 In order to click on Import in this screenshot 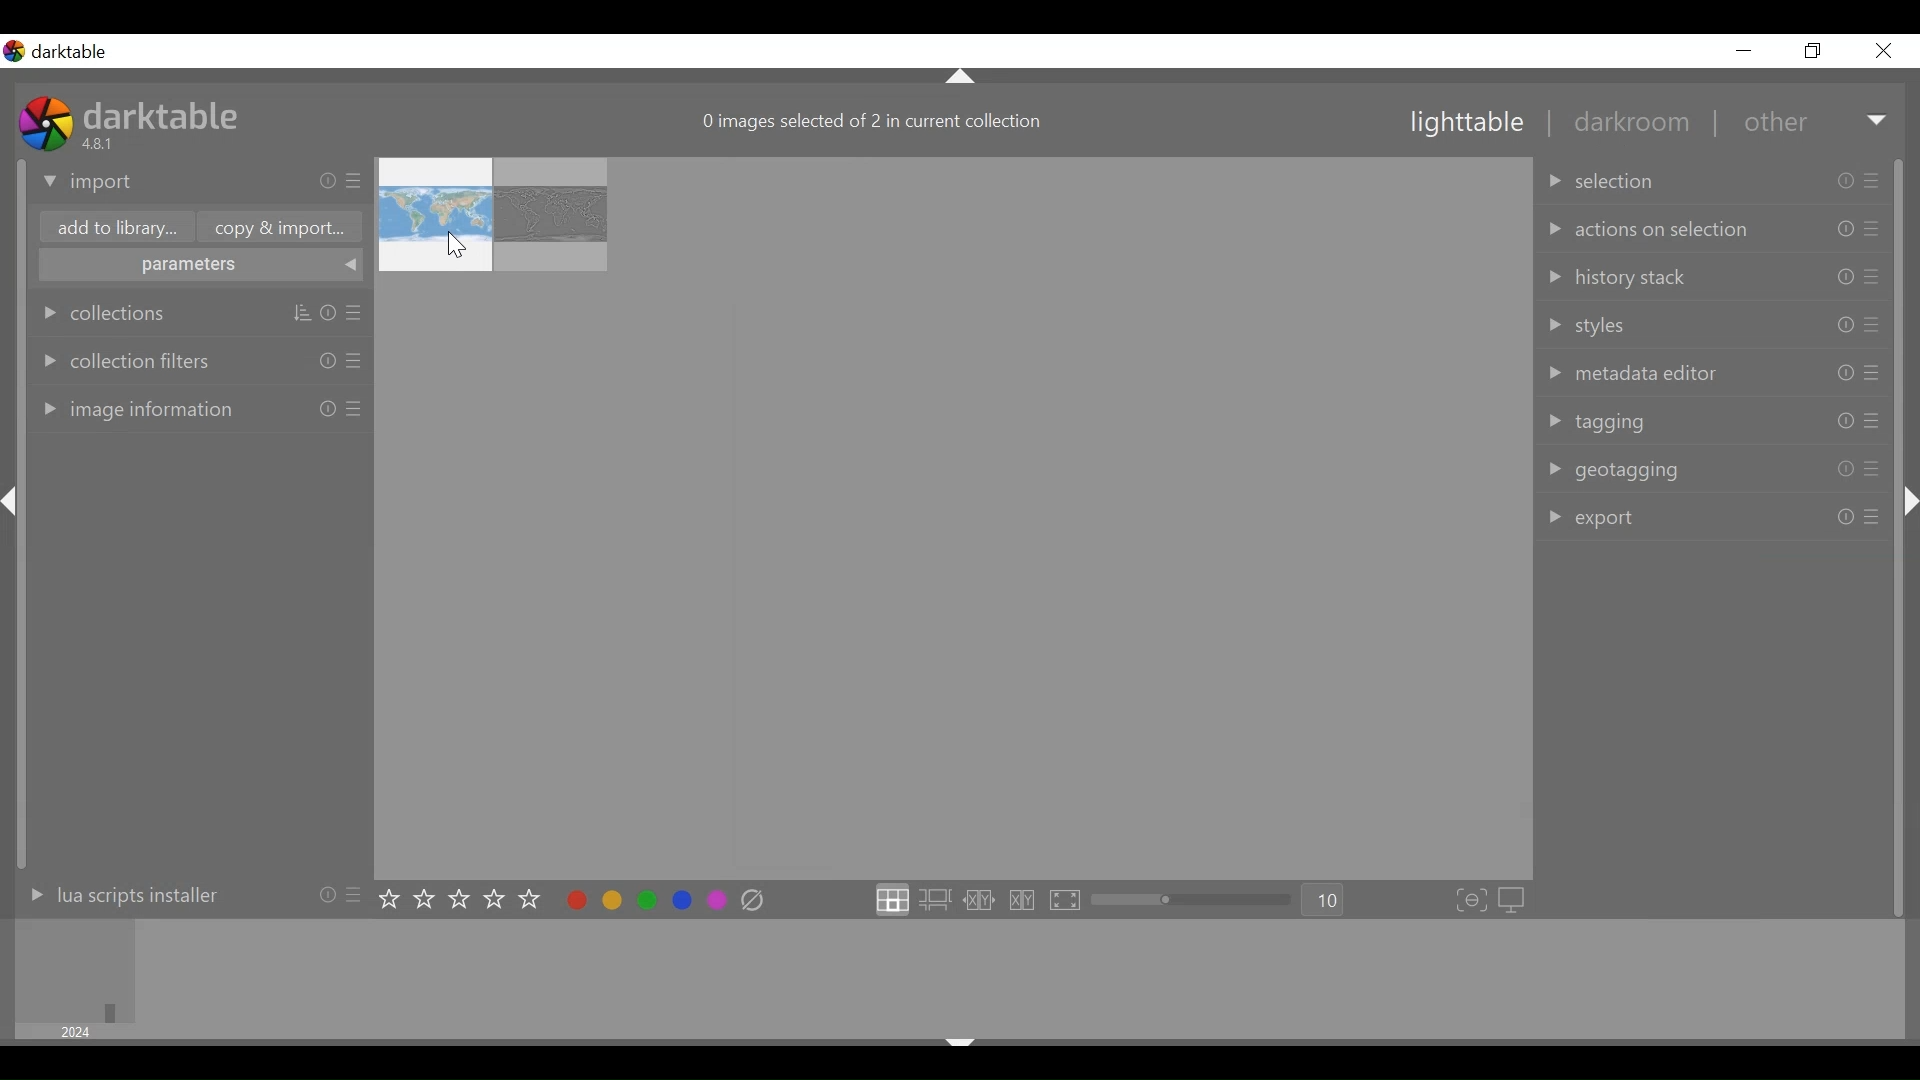, I will do `click(201, 183)`.